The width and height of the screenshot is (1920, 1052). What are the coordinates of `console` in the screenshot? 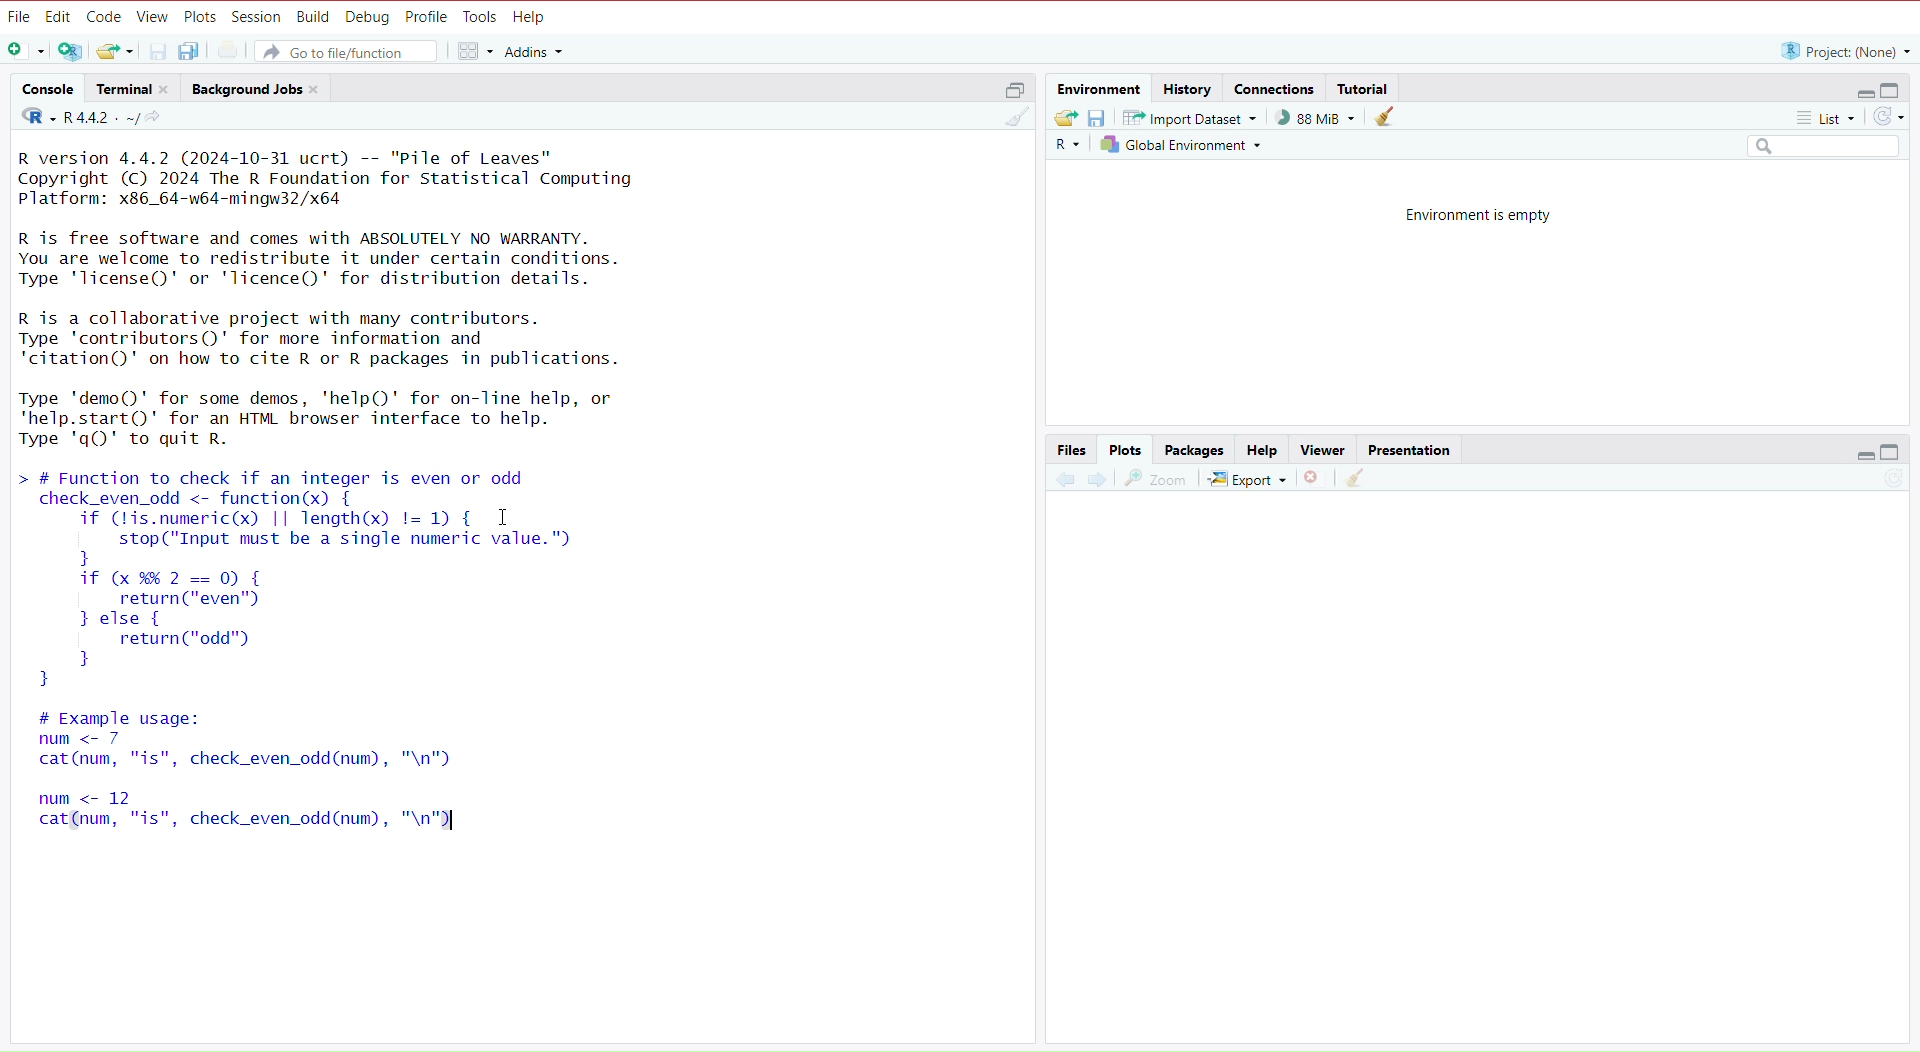 It's located at (47, 89).